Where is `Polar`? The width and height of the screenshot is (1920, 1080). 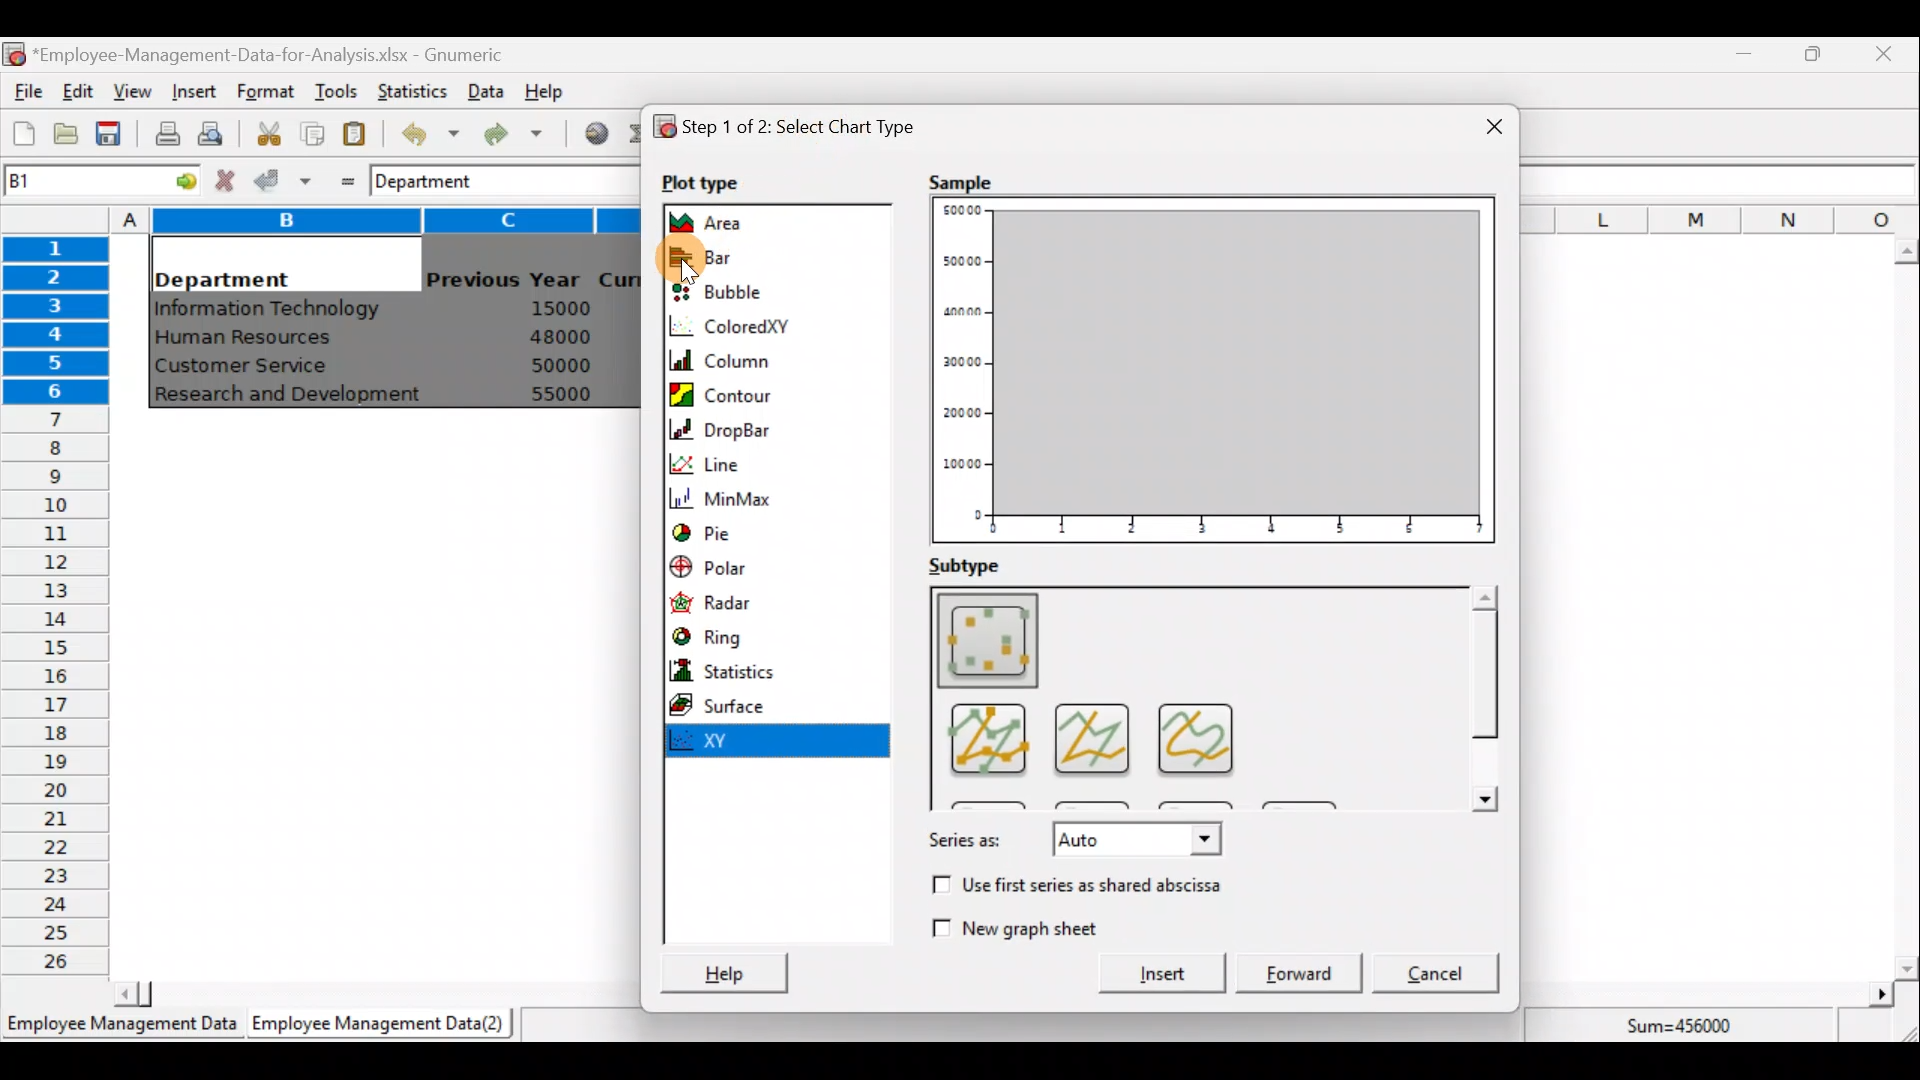 Polar is located at coordinates (753, 571).